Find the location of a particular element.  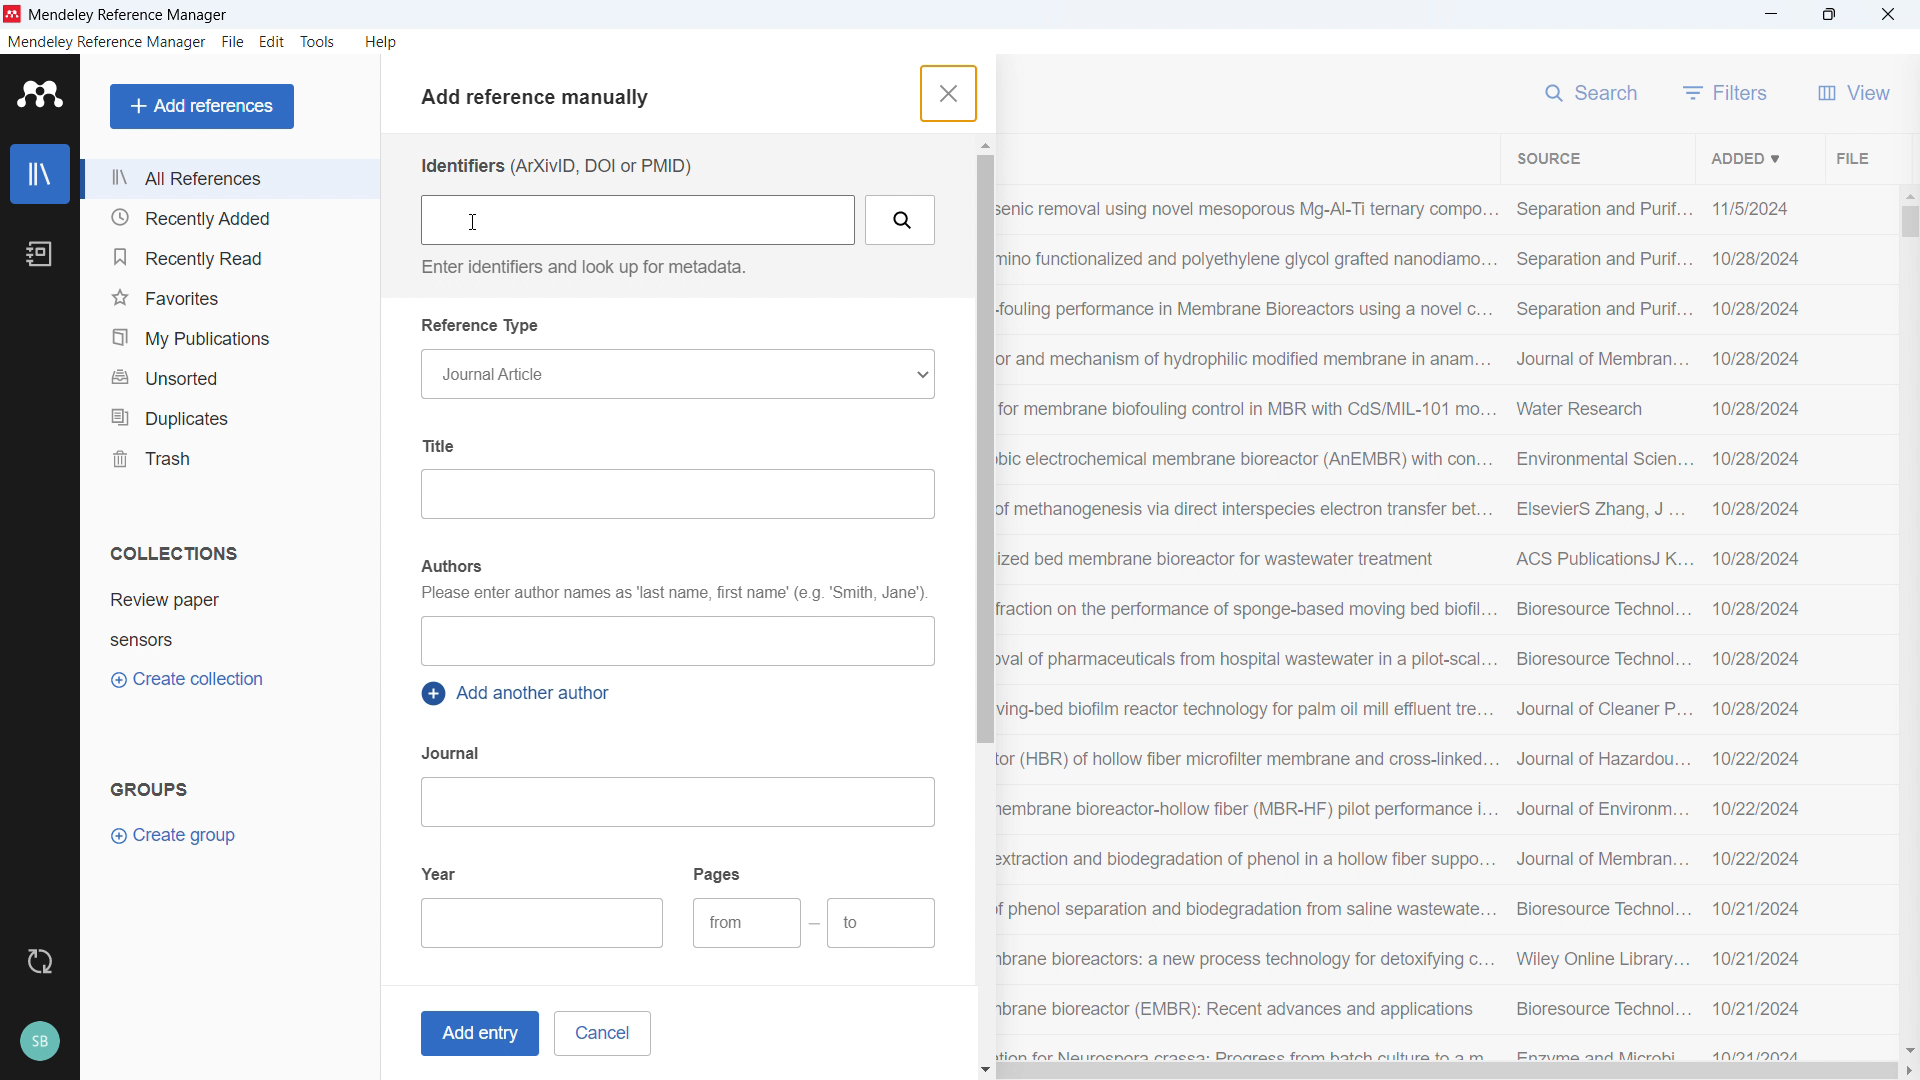

Reference type selection  is located at coordinates (676, 374).